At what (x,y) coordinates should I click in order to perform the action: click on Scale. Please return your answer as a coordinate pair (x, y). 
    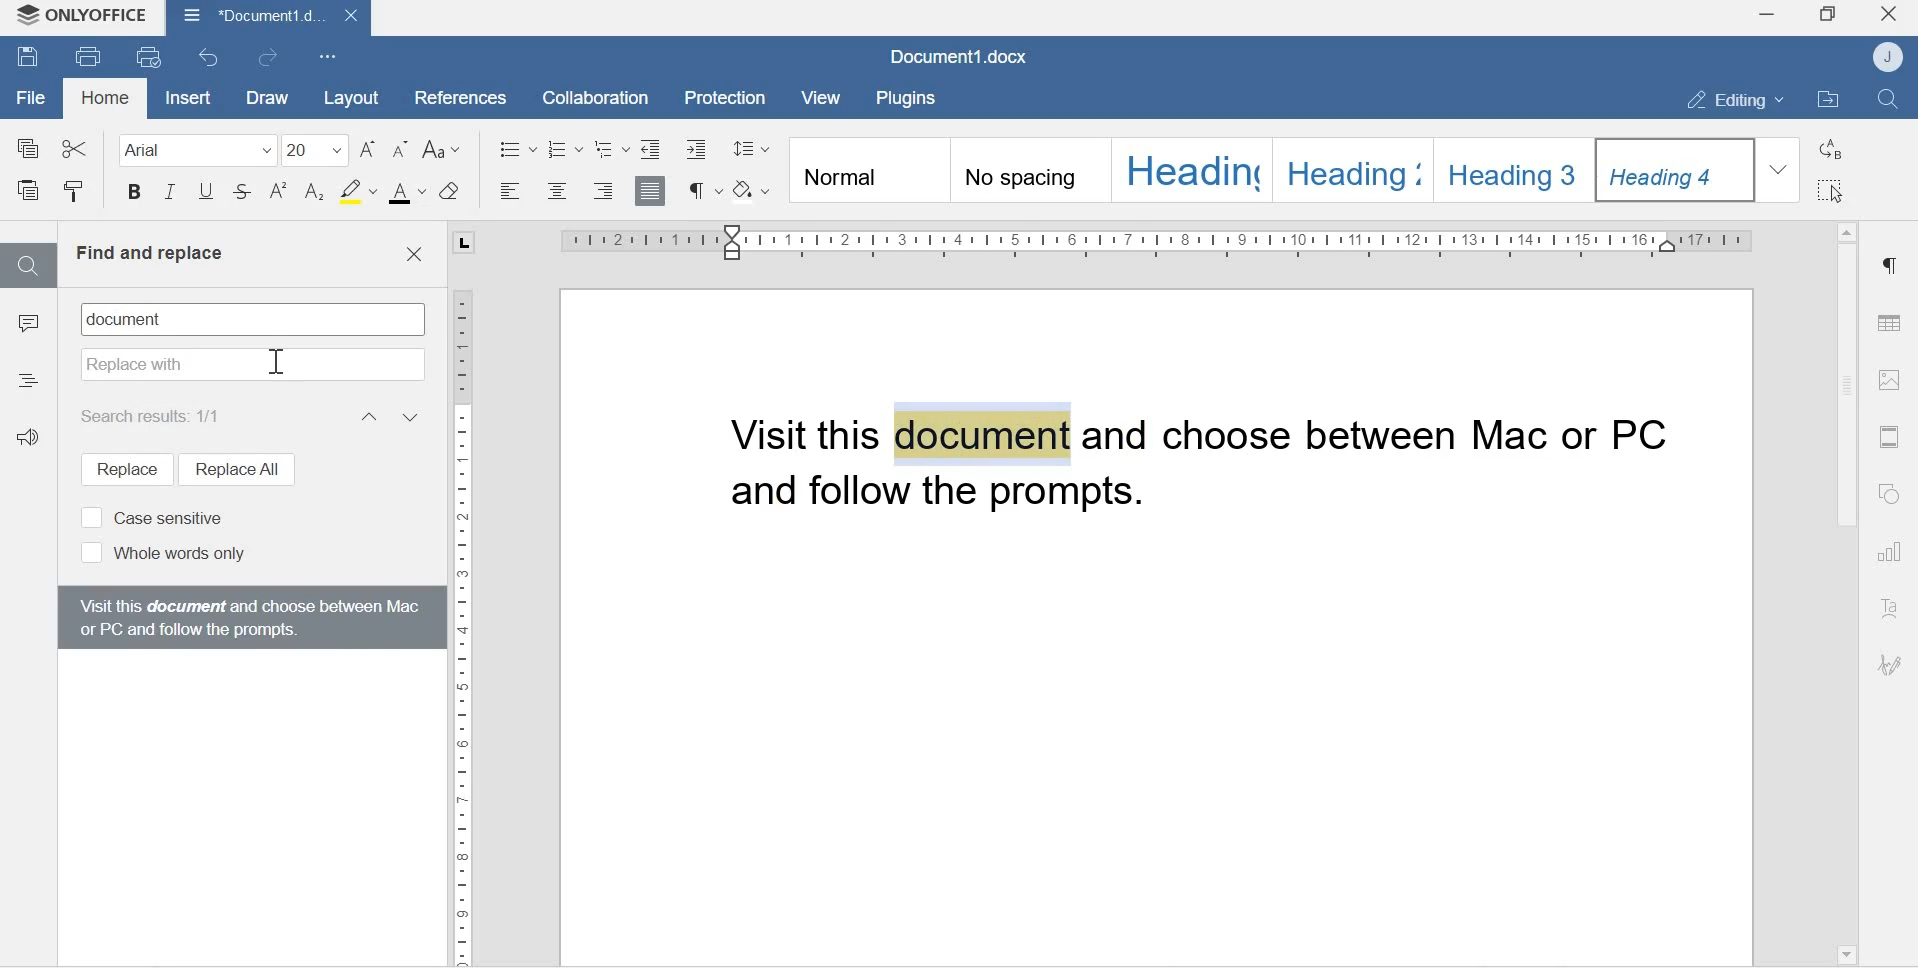
    Looking at the image, I should click on (463, 613).